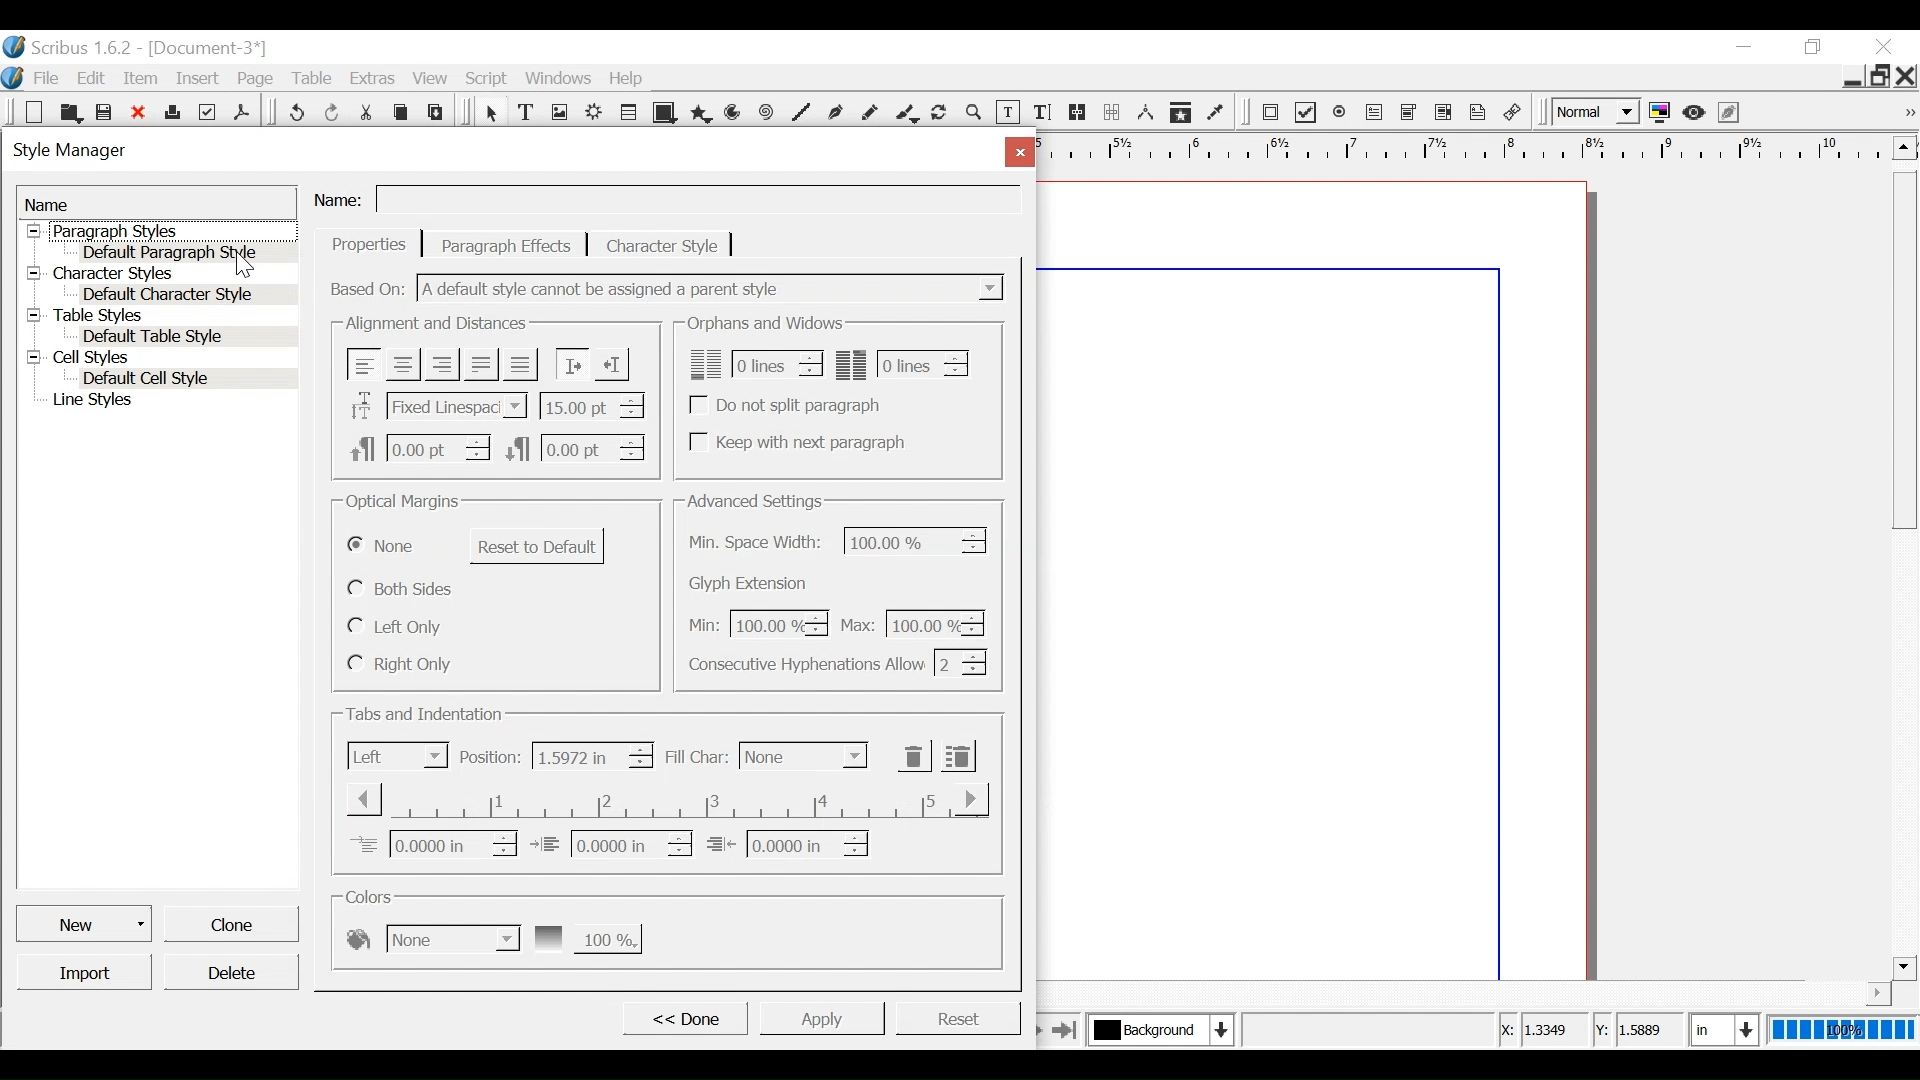 The image size is (1920, 1080). Describe the element at coordinates (1851, 75) in the screenshot. I see `minimie` at that location.